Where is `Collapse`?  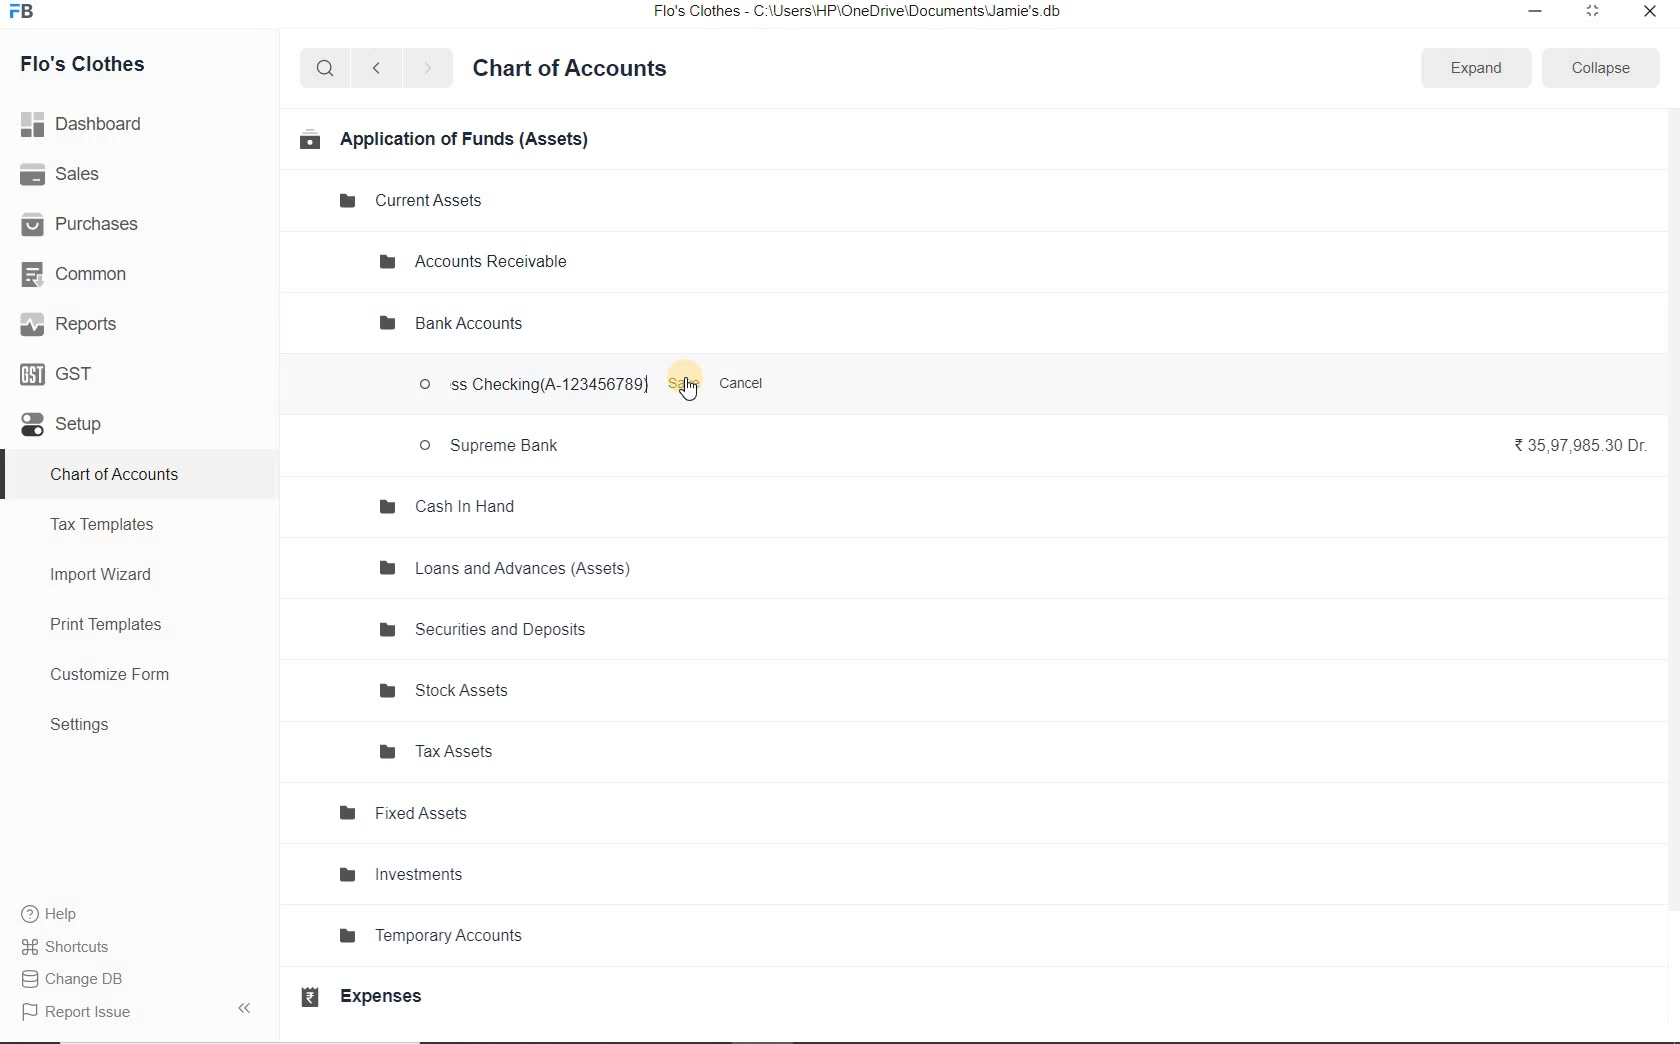 Collapse is located at coordinates (1600, 67).